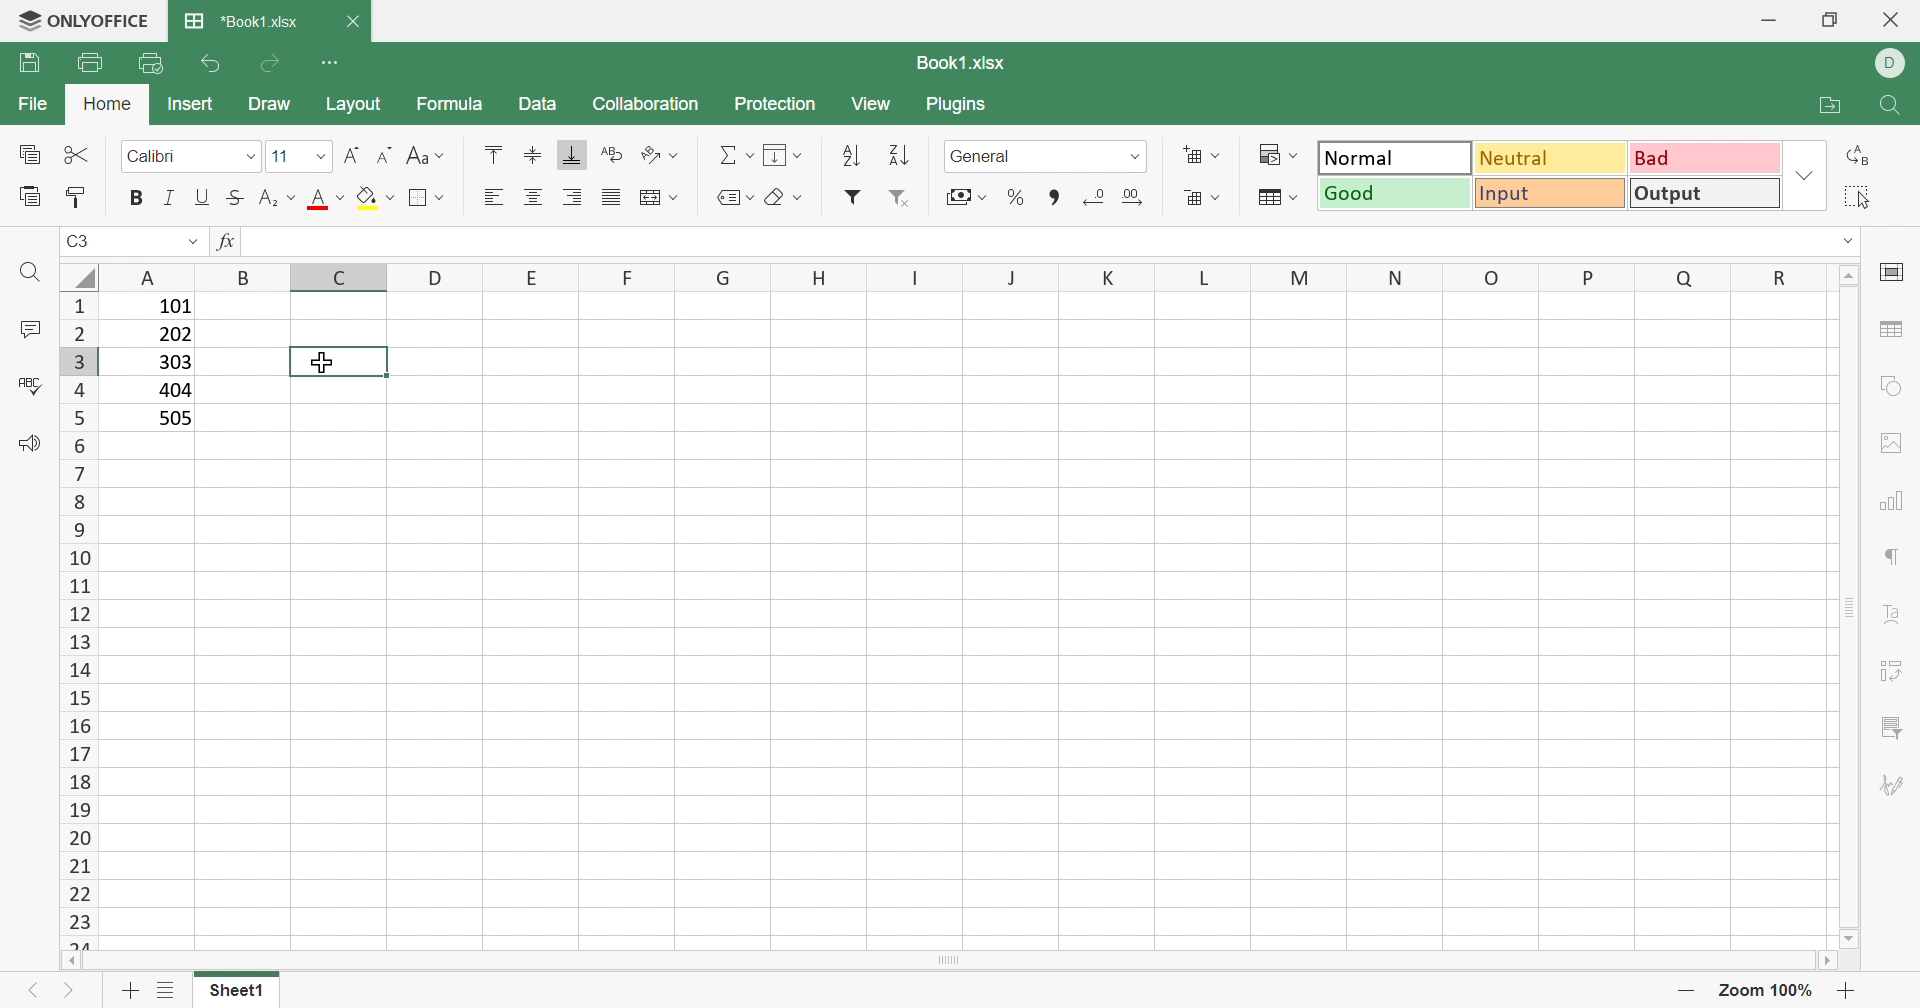 The height and width of the screenshot is (1008, 1920). What do you see at coordinates (1763, 989) in the screenshot?
I see `Zoom 100%` at bounding box center [1763, 989].